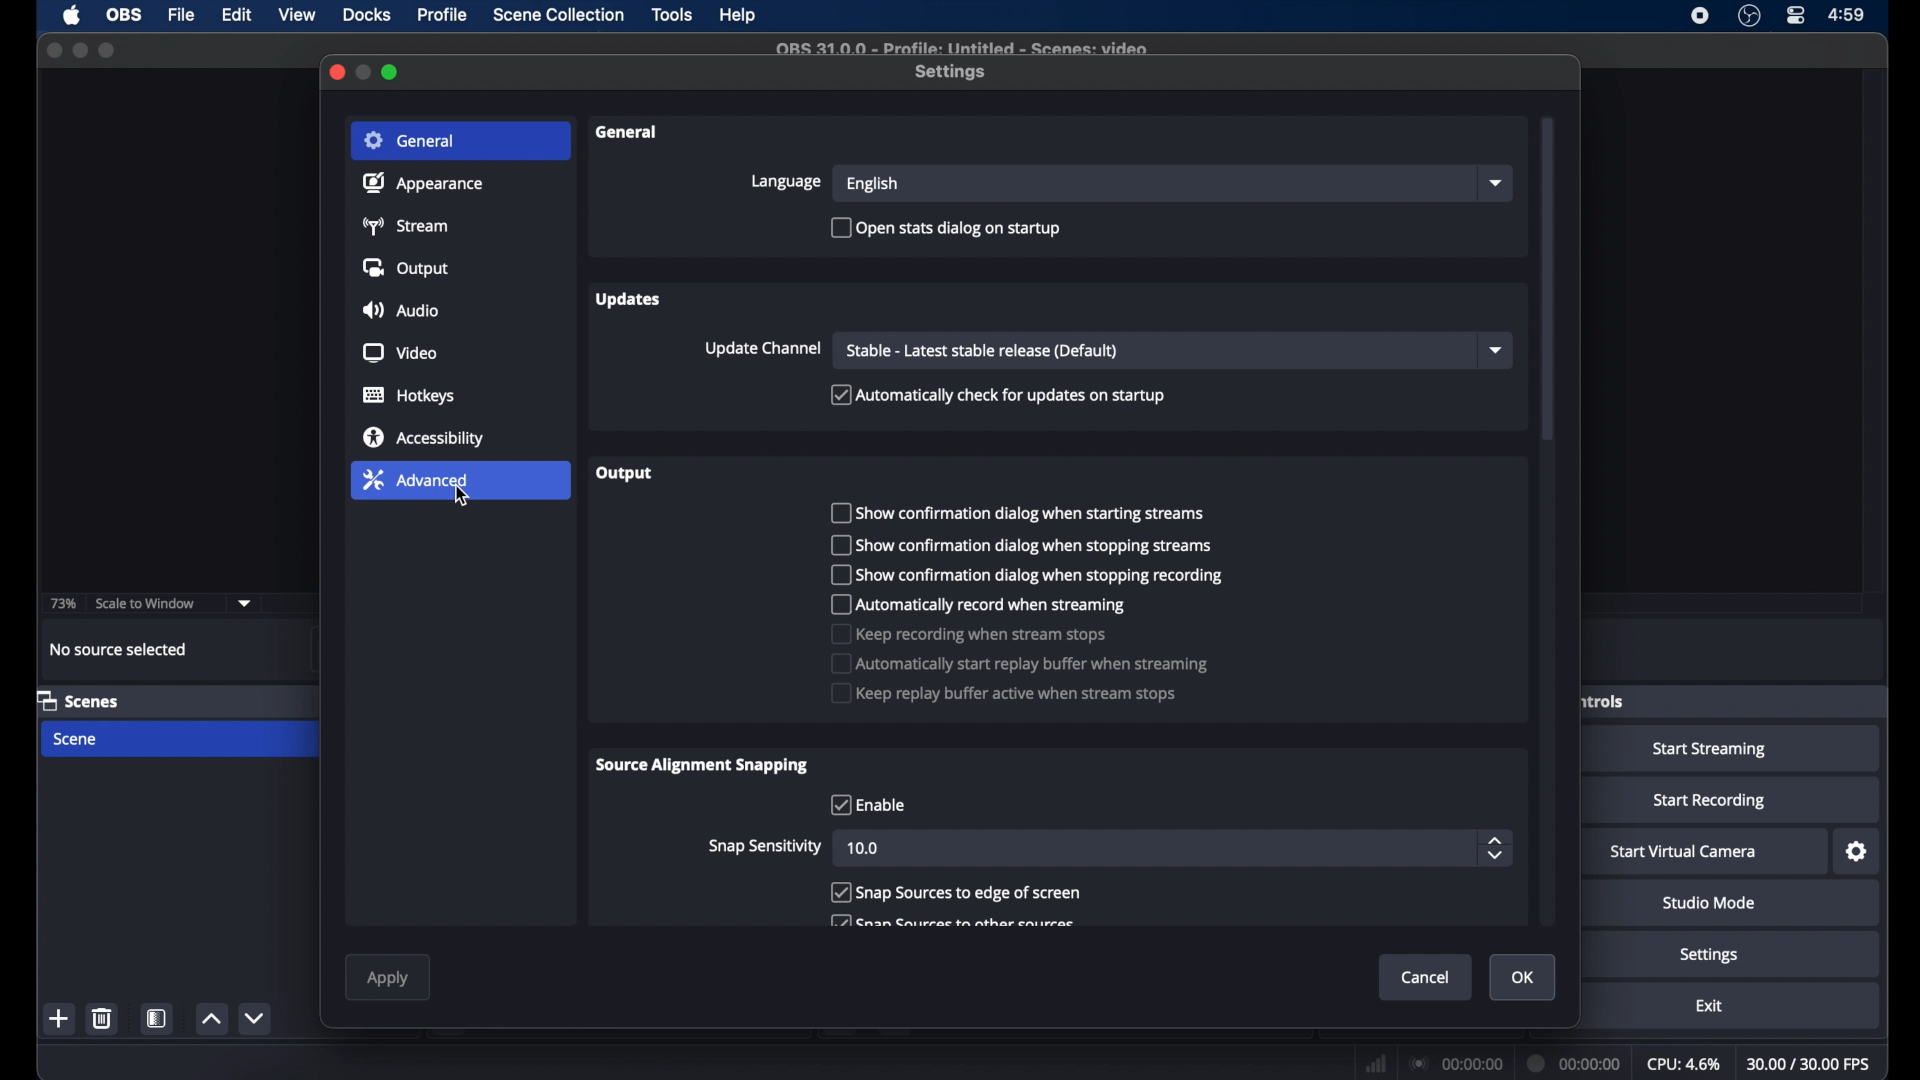 The width and height of the screenshot is (1920, 1080). What do you see at coordinates (1424, 977) in the screenshot?
I see `Cancel` at bounding box center [1424, 977].